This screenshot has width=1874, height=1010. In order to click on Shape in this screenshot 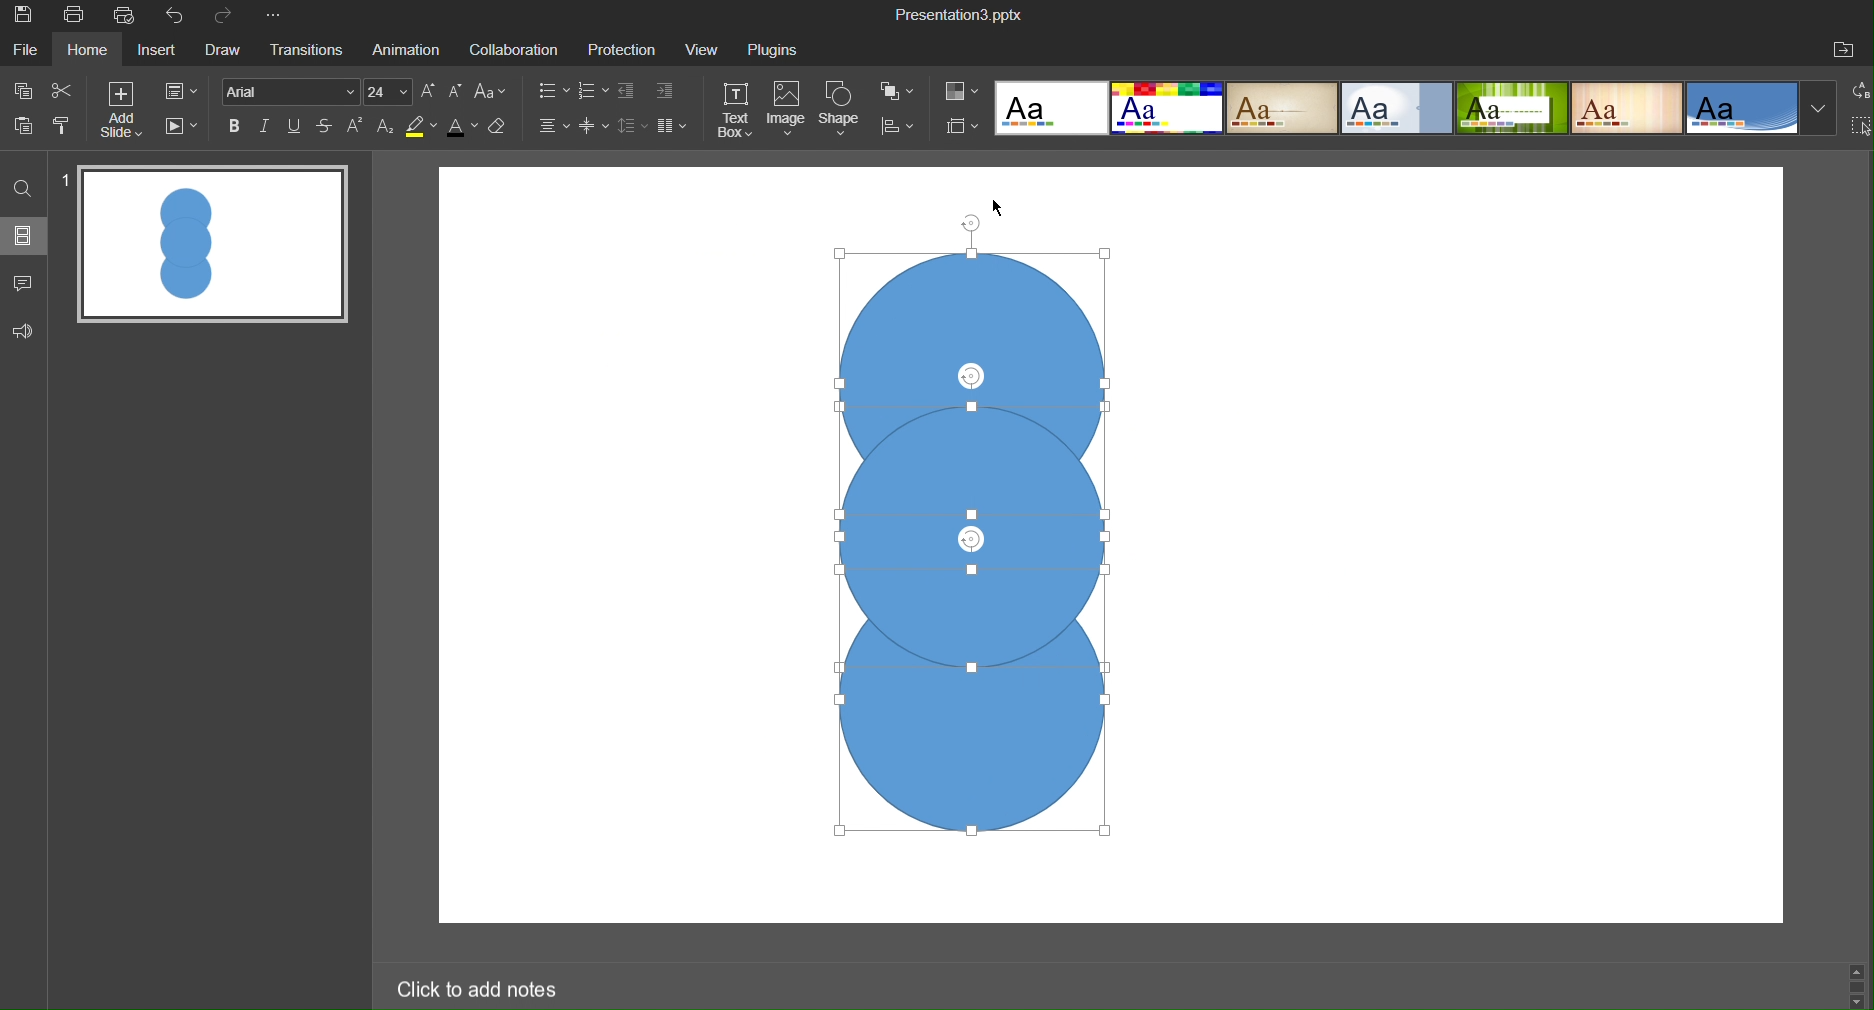, I will do `click(843, 111)`.